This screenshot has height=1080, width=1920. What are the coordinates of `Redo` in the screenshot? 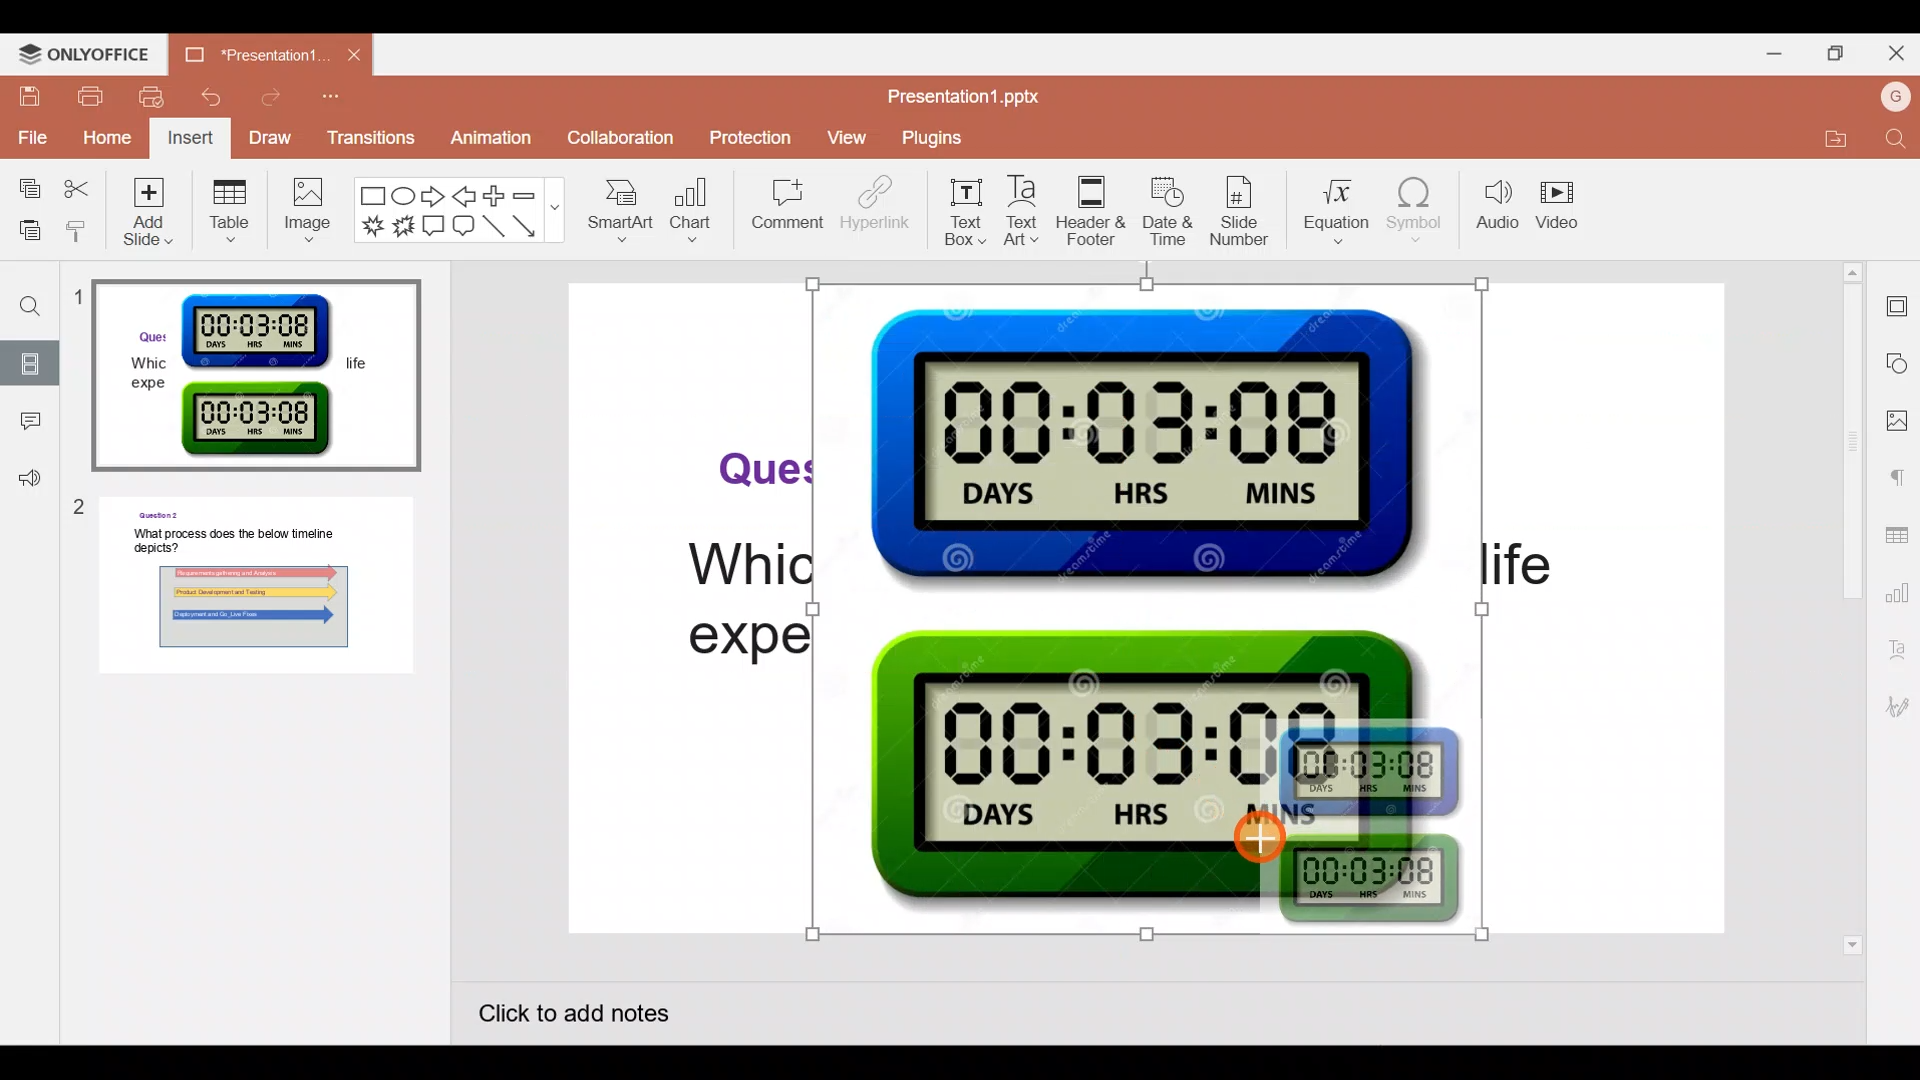 It's located at (284, 94).